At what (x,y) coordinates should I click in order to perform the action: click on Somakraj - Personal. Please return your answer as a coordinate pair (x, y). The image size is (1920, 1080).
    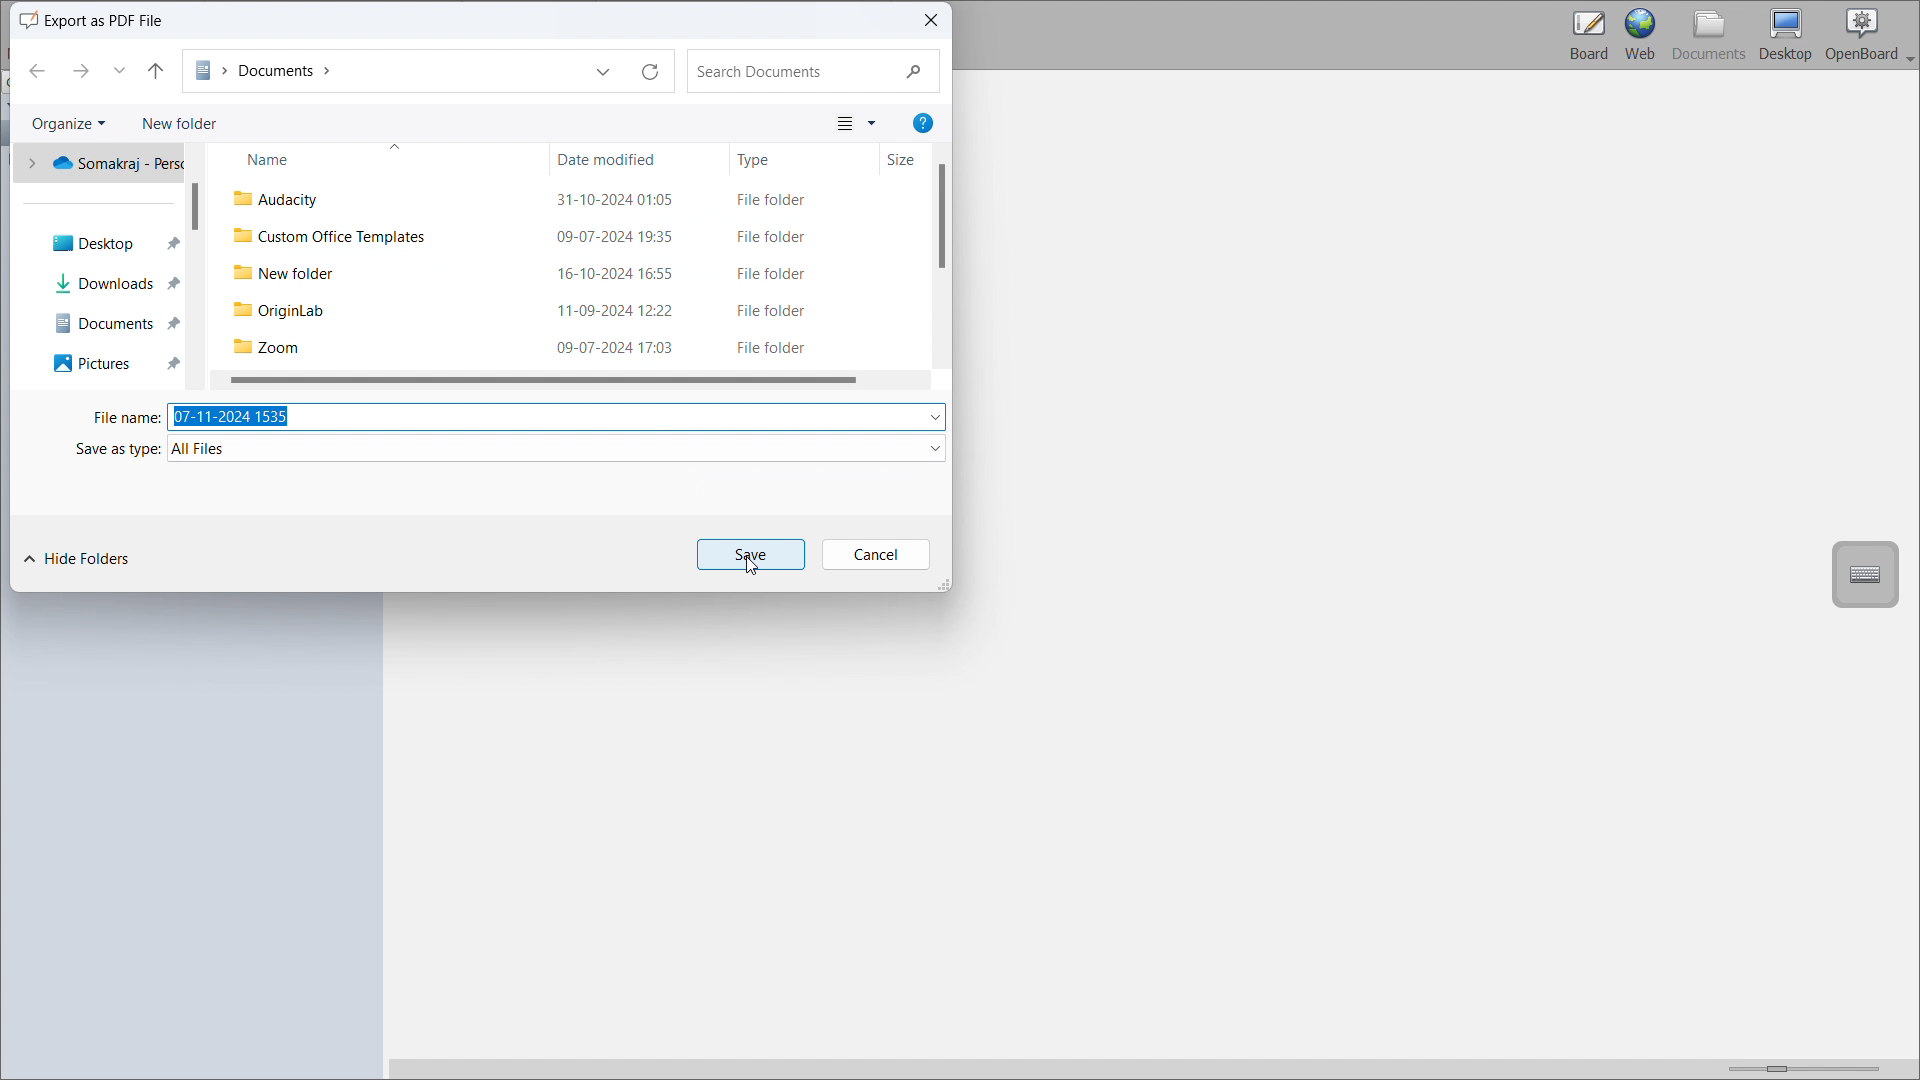
    Looking at the image, I should click on (108, 163).